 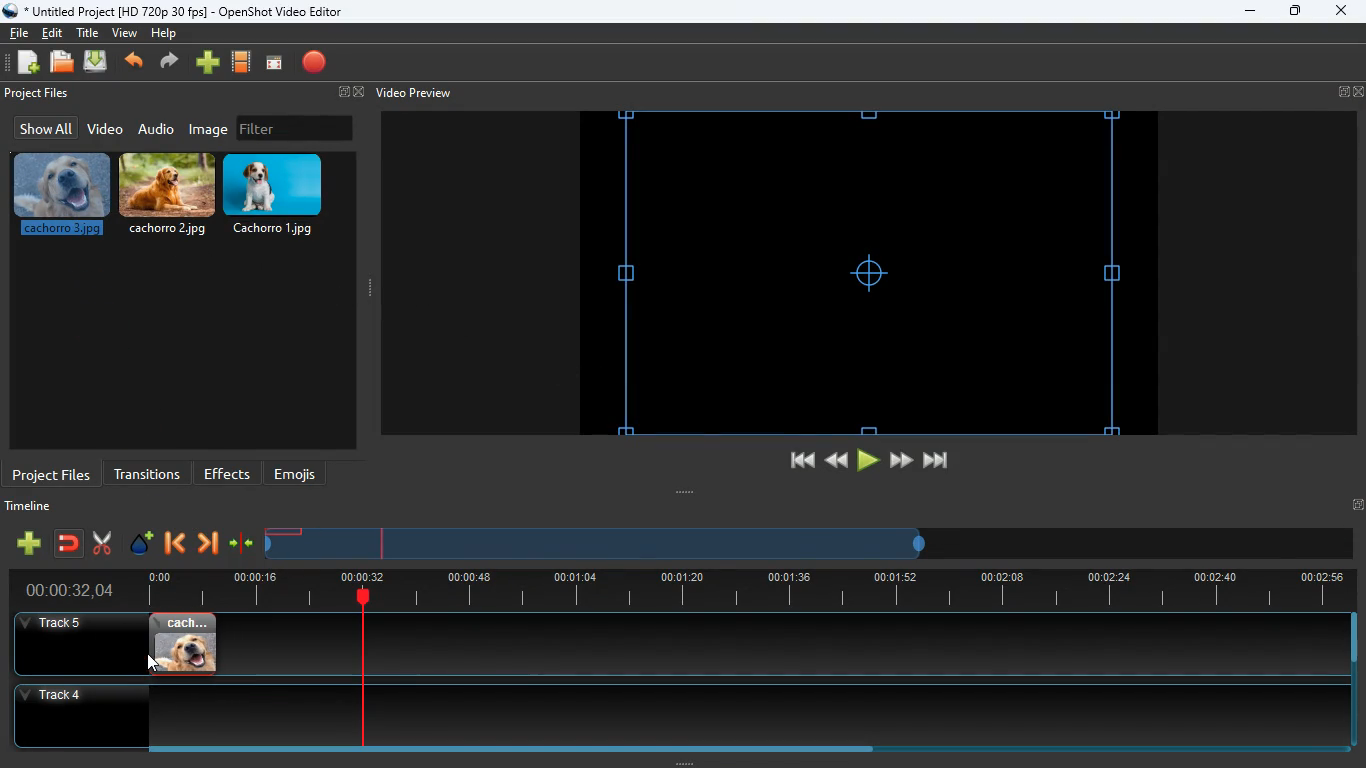 I want to click on close, so click(x=1340, y=12).